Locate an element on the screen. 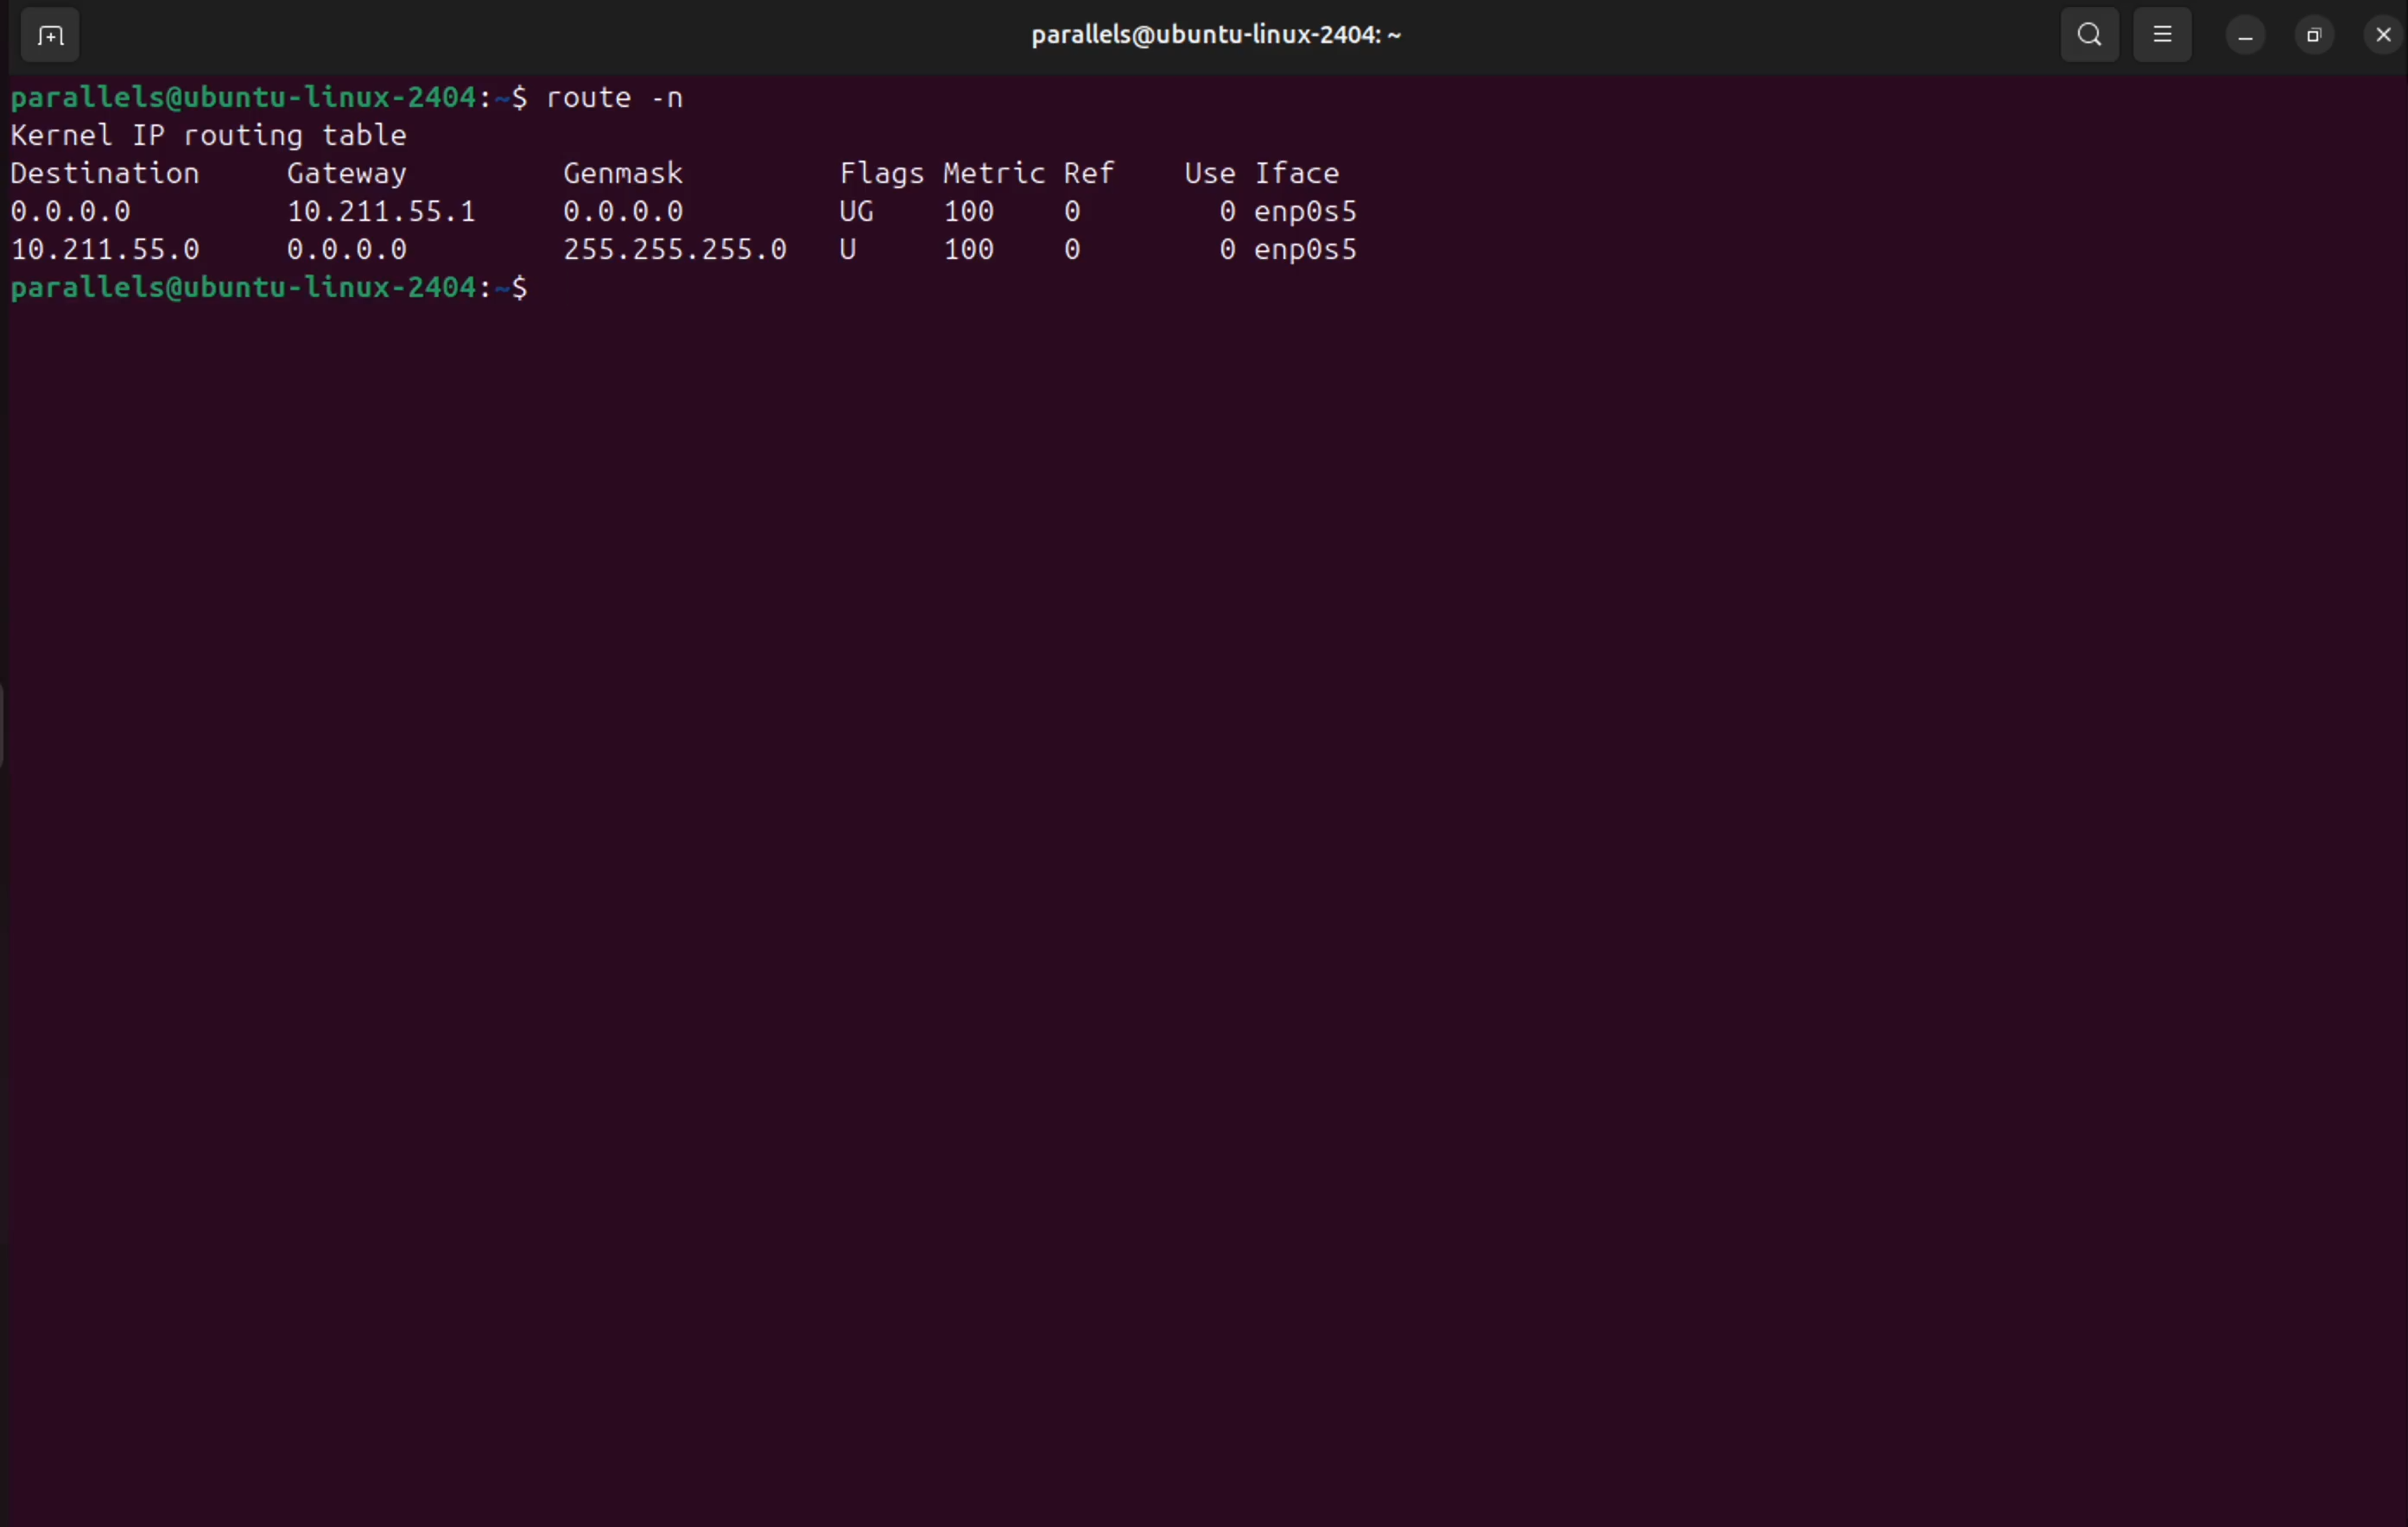 The width and height of the screenshot is (2408, 1527). 0.0.0.0 is located at coordinates (627, 209).